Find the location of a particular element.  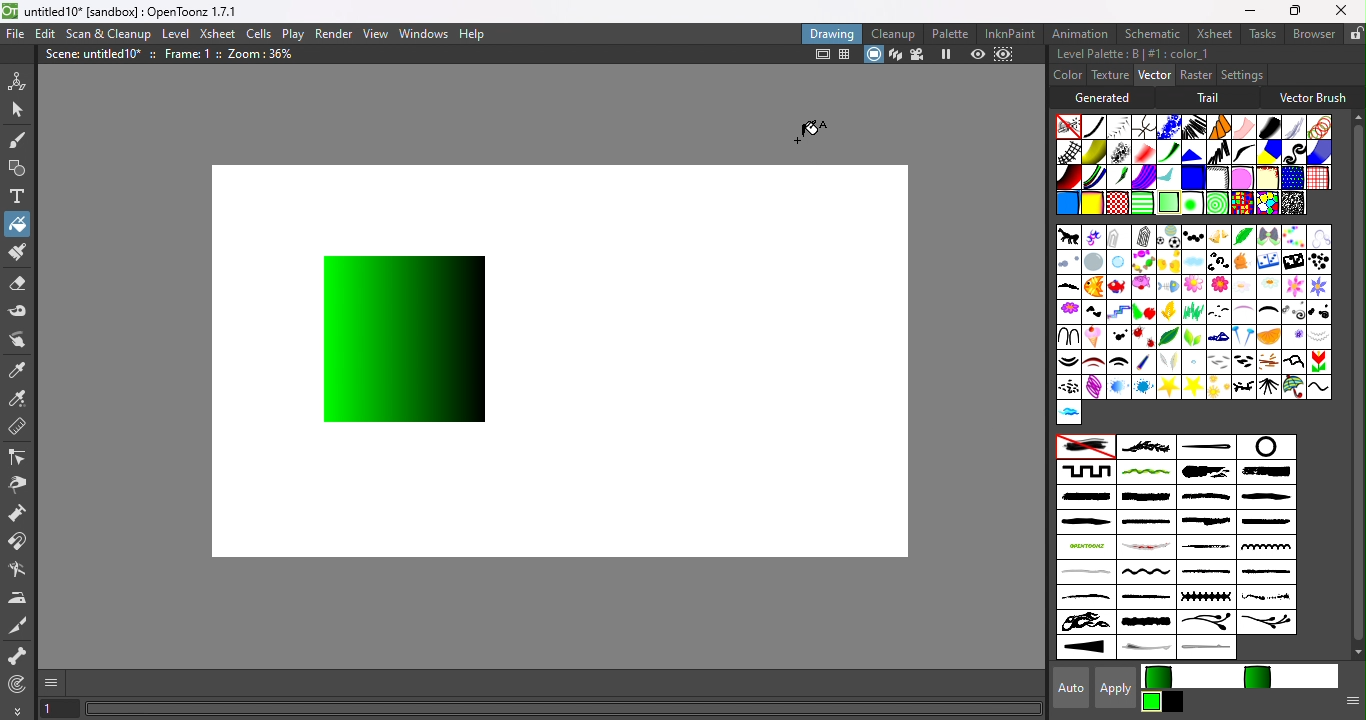

Flow is located at coordinates (1217, 287).